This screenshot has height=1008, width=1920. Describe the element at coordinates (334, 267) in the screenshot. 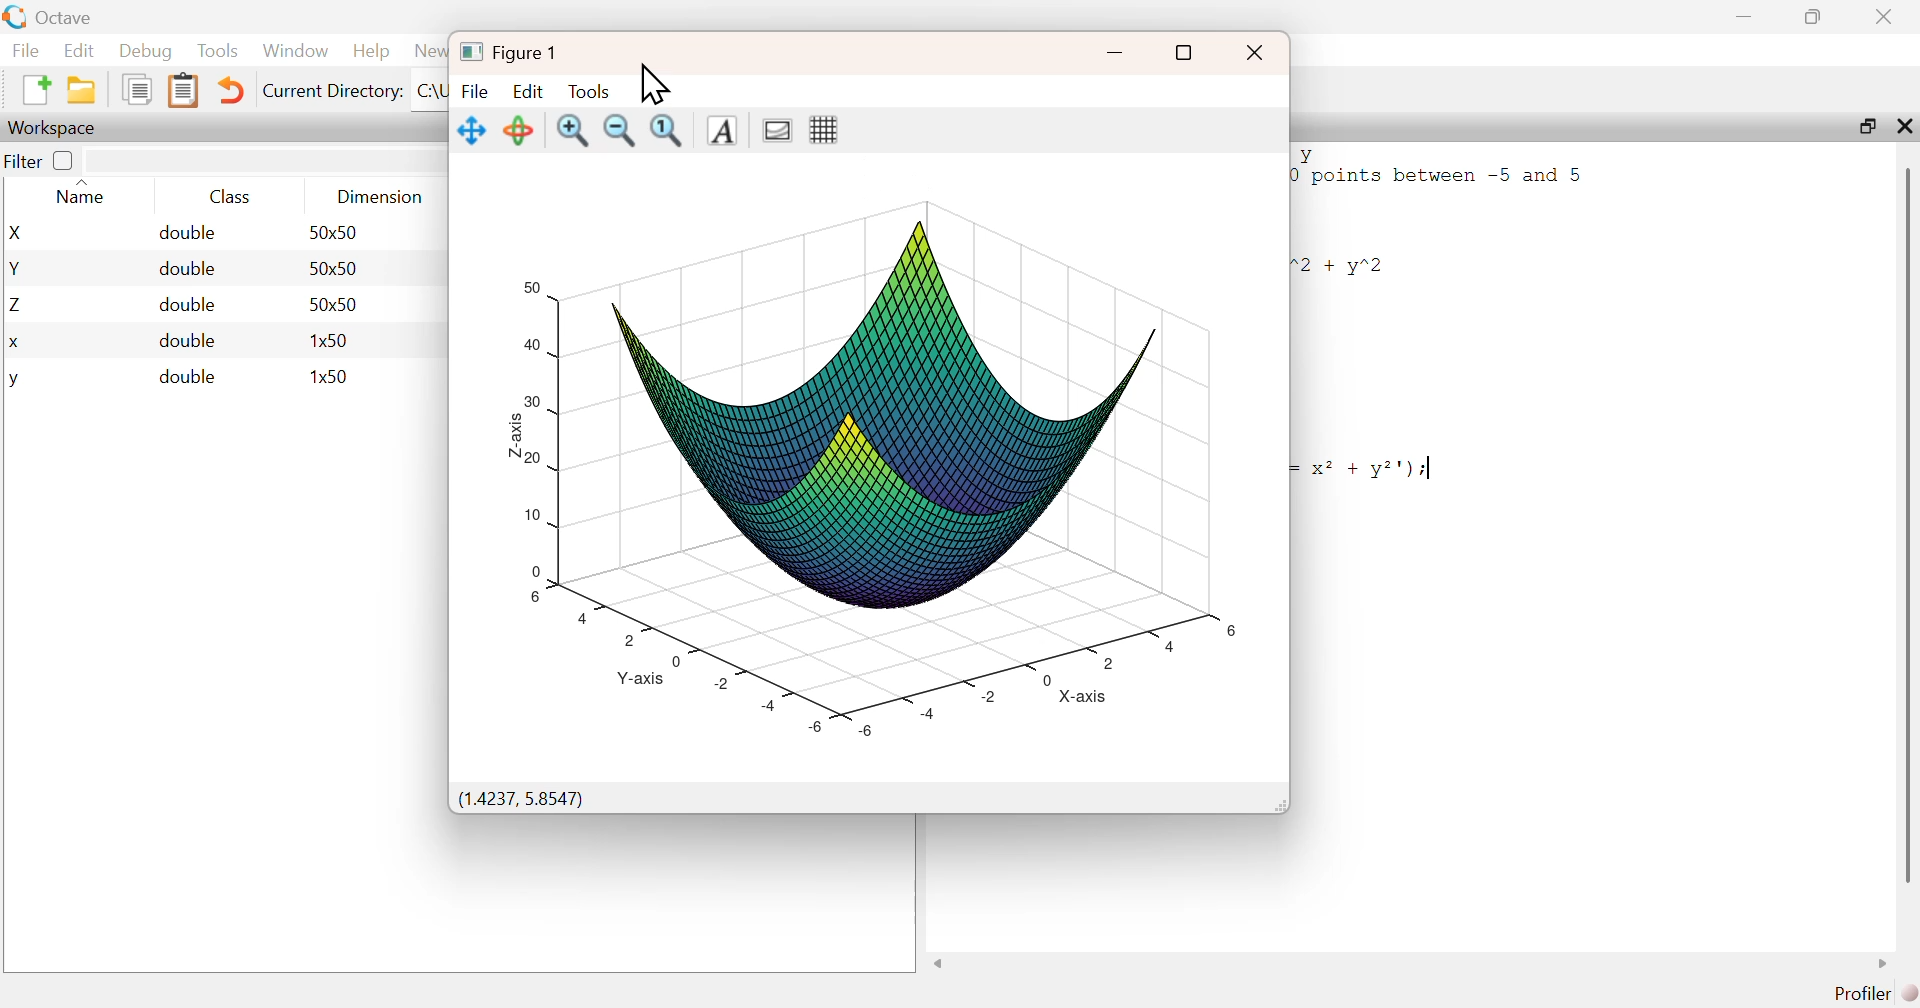

I see `50x50` at that location.